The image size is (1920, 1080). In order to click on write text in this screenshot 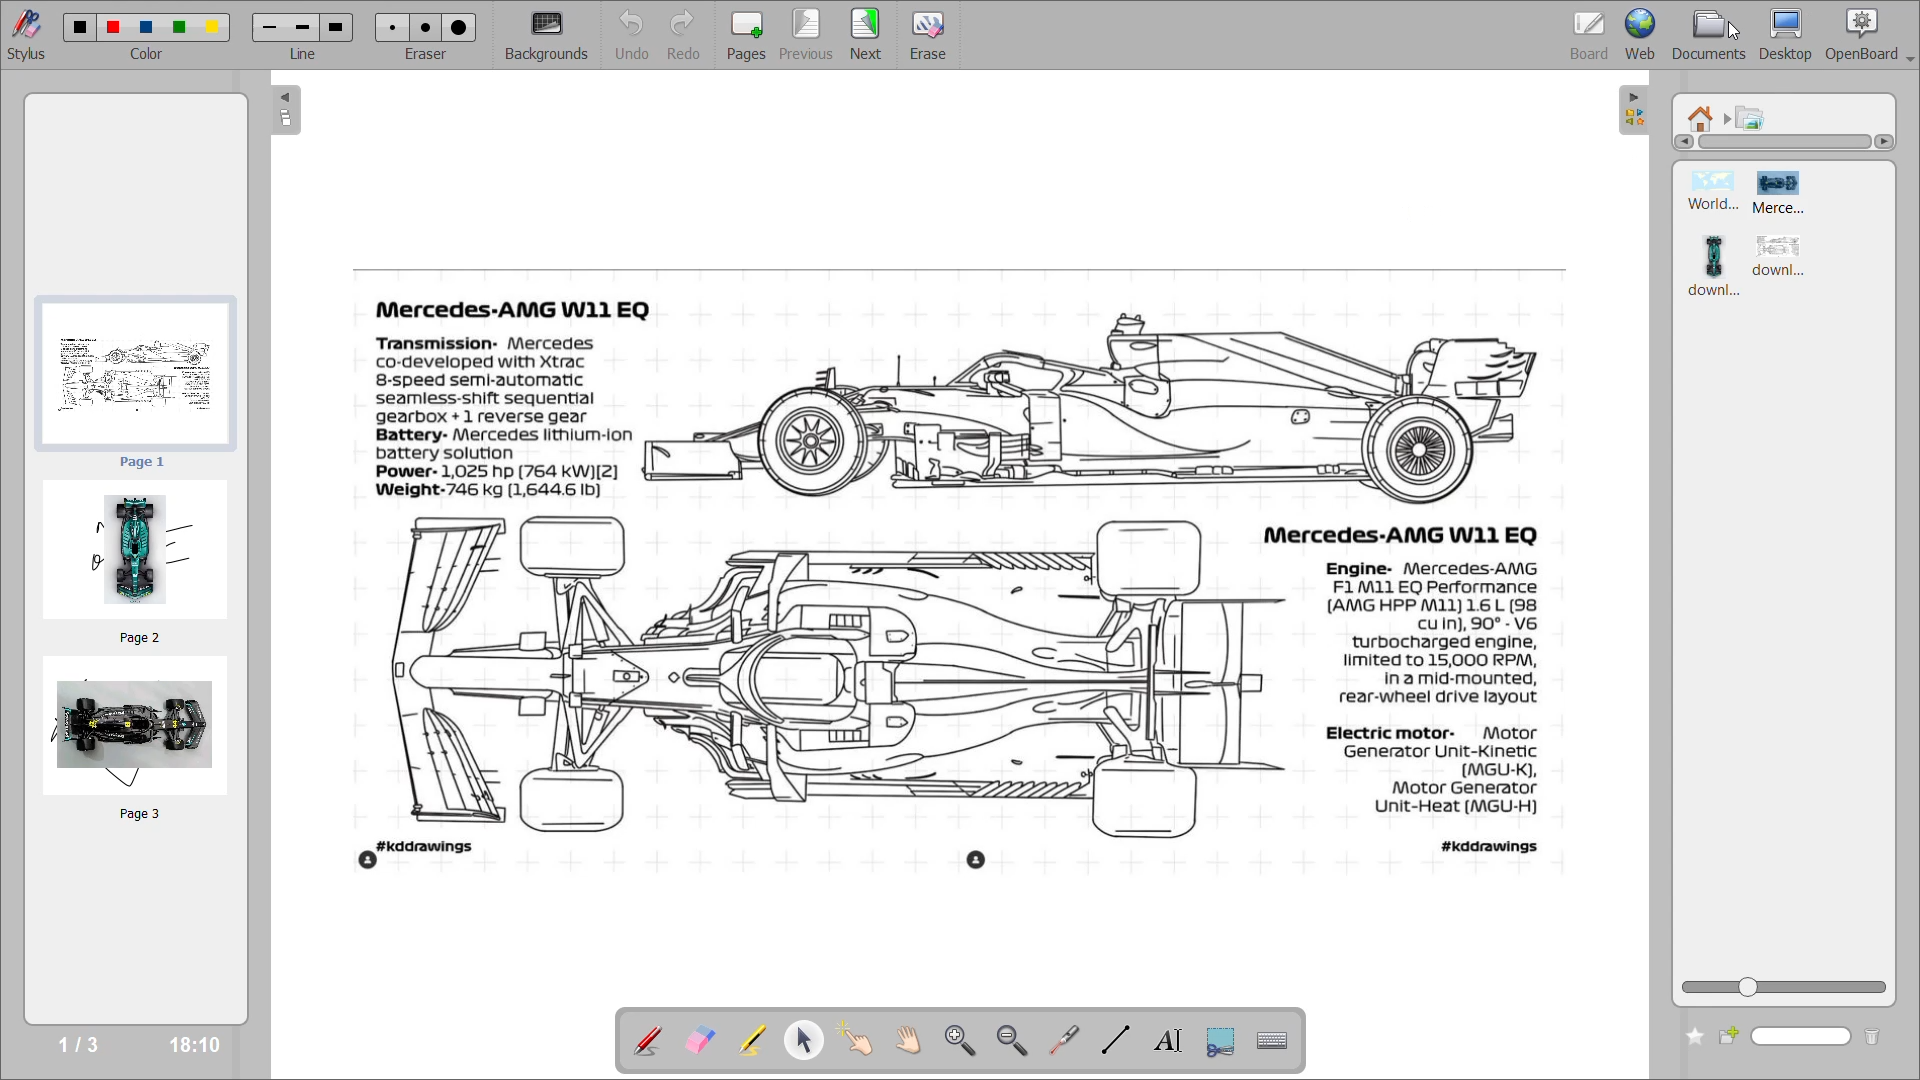, I will do `click(1175, 1038)`.